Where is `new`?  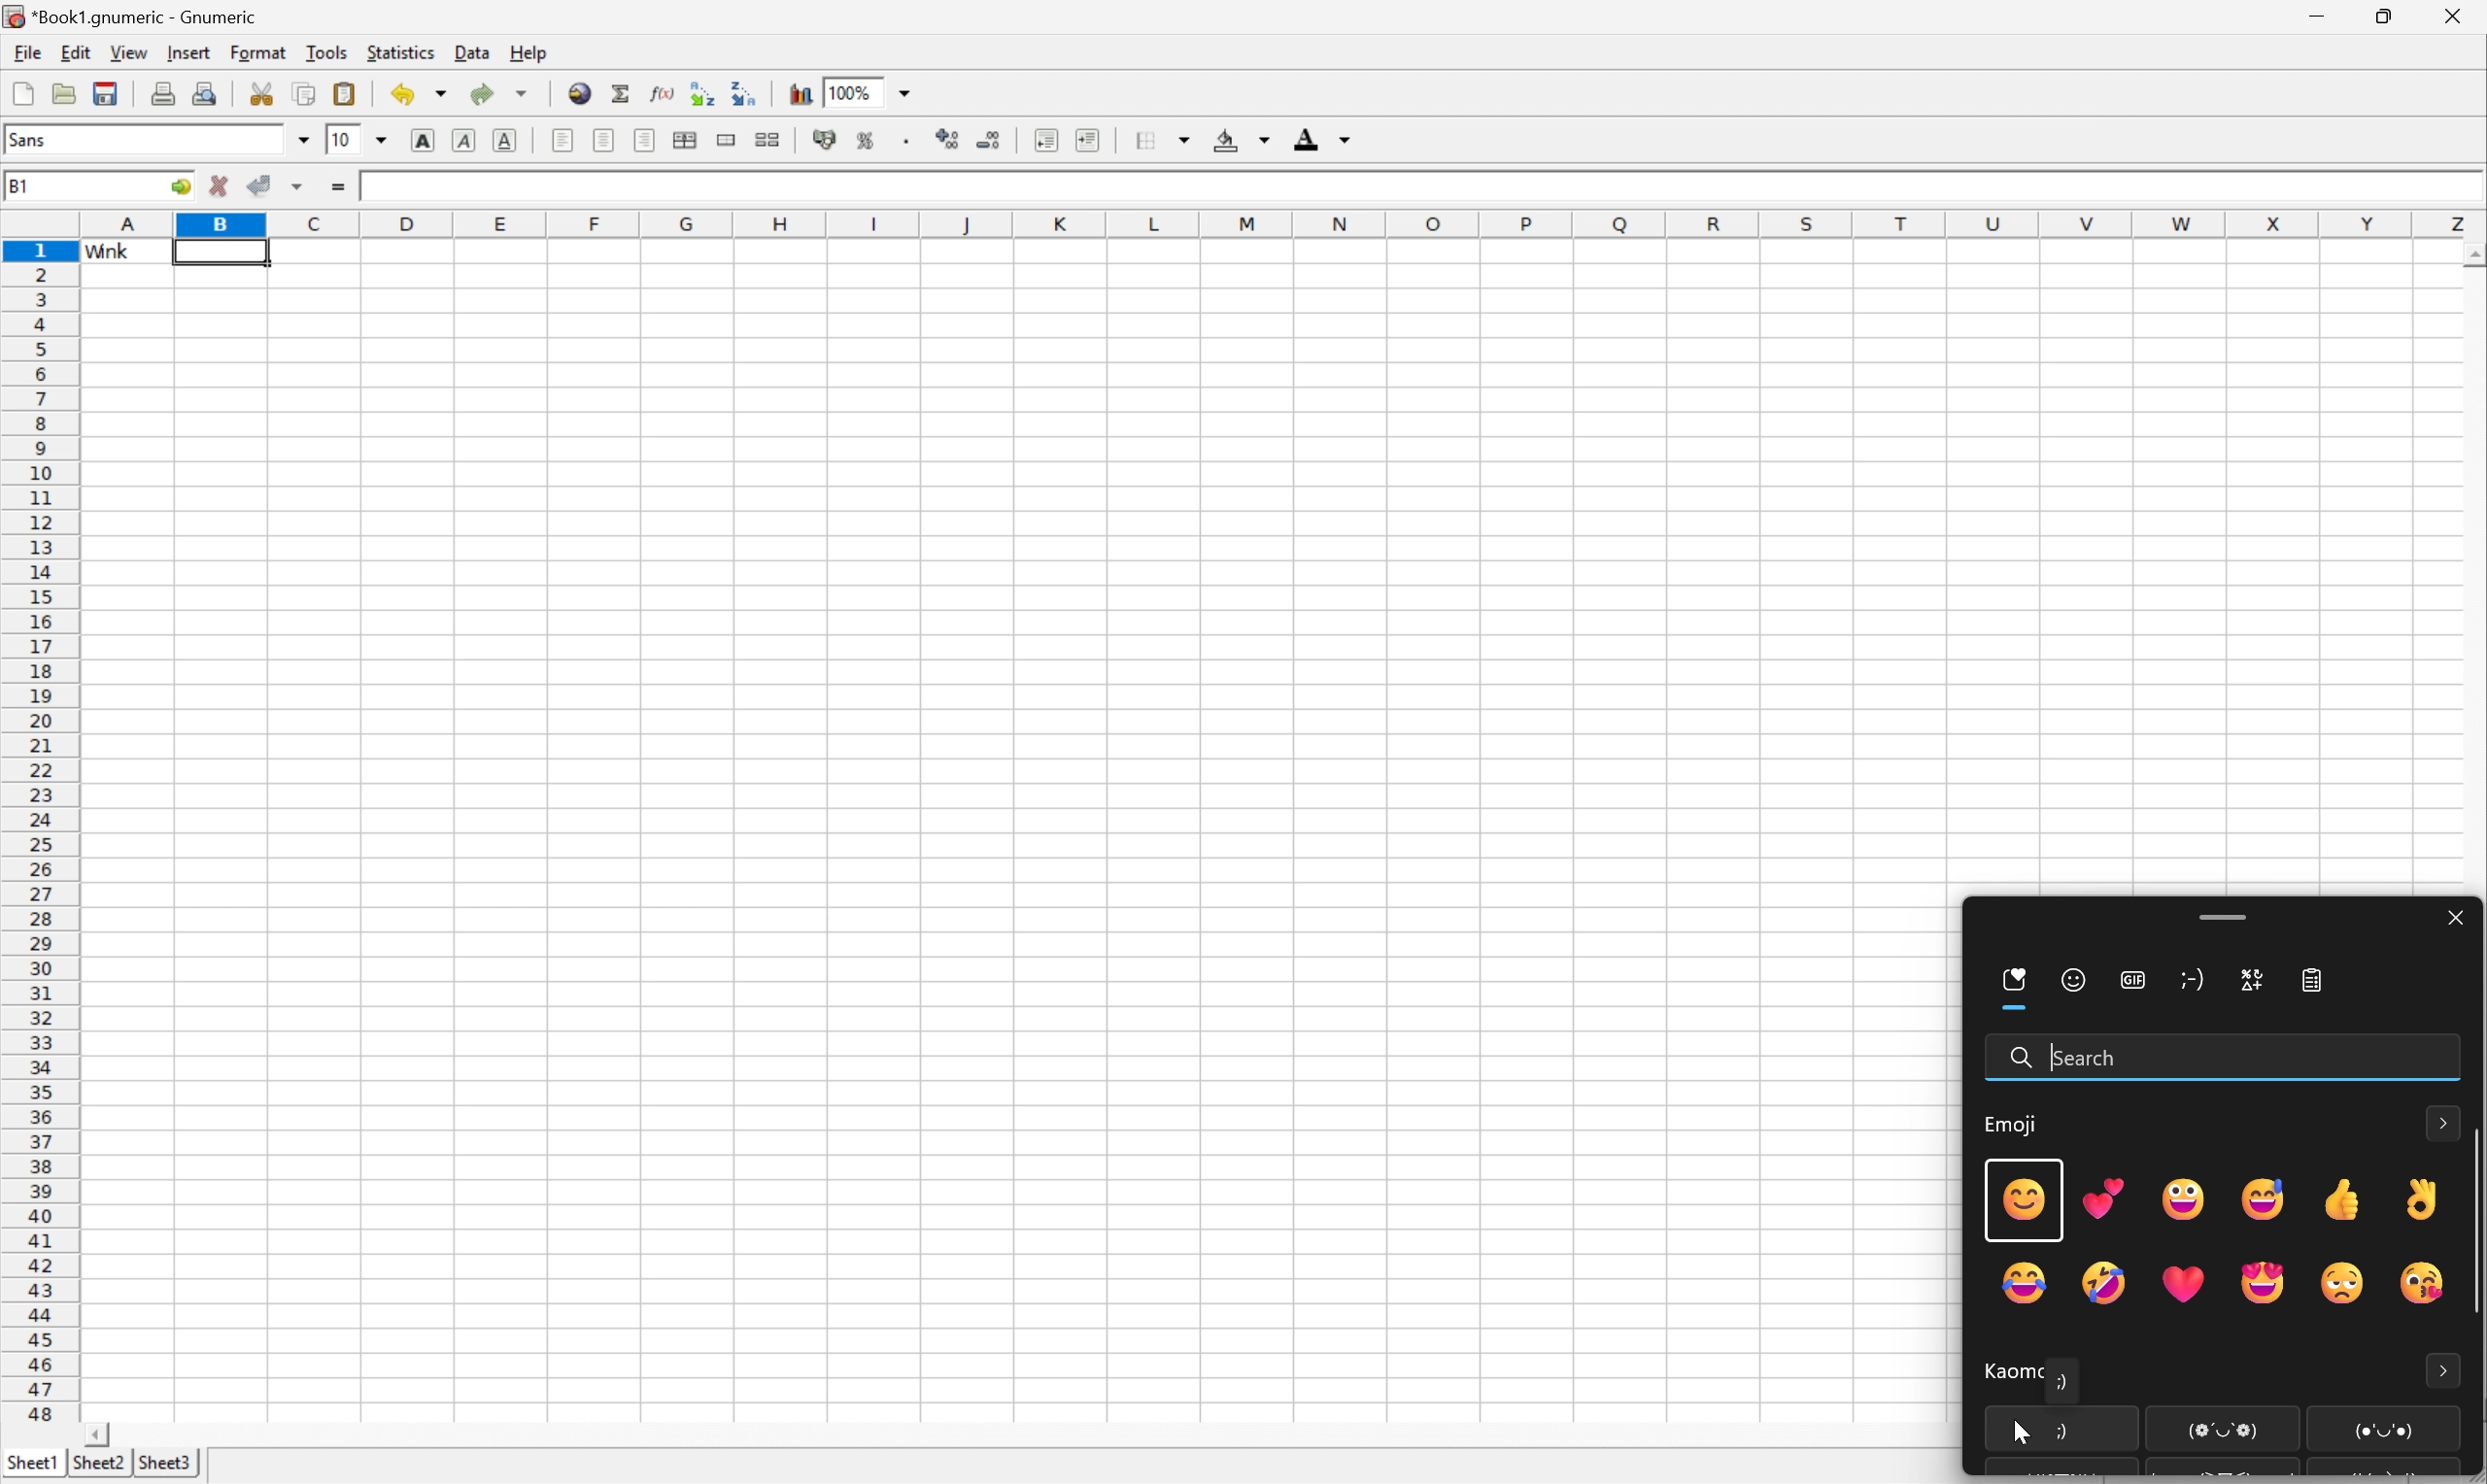
new is located at coordinates (20, 94).